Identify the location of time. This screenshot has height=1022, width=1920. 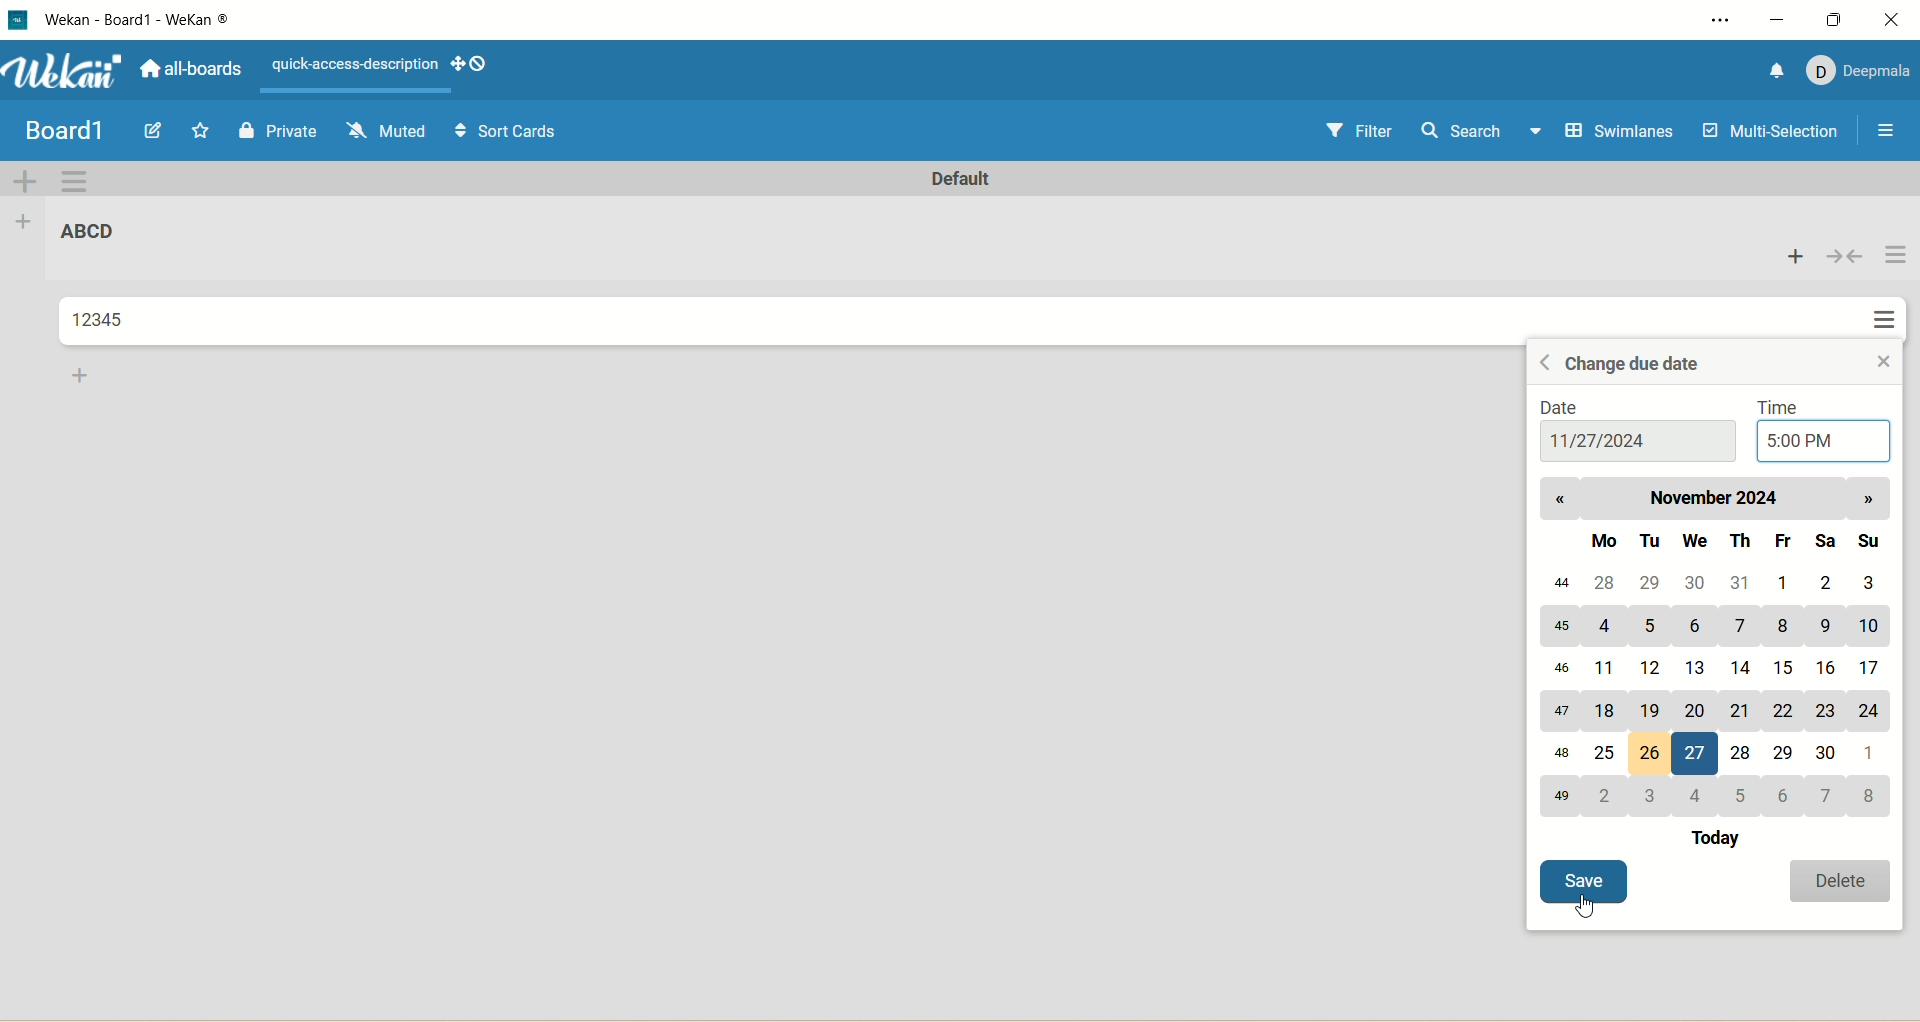
(1815, 408).